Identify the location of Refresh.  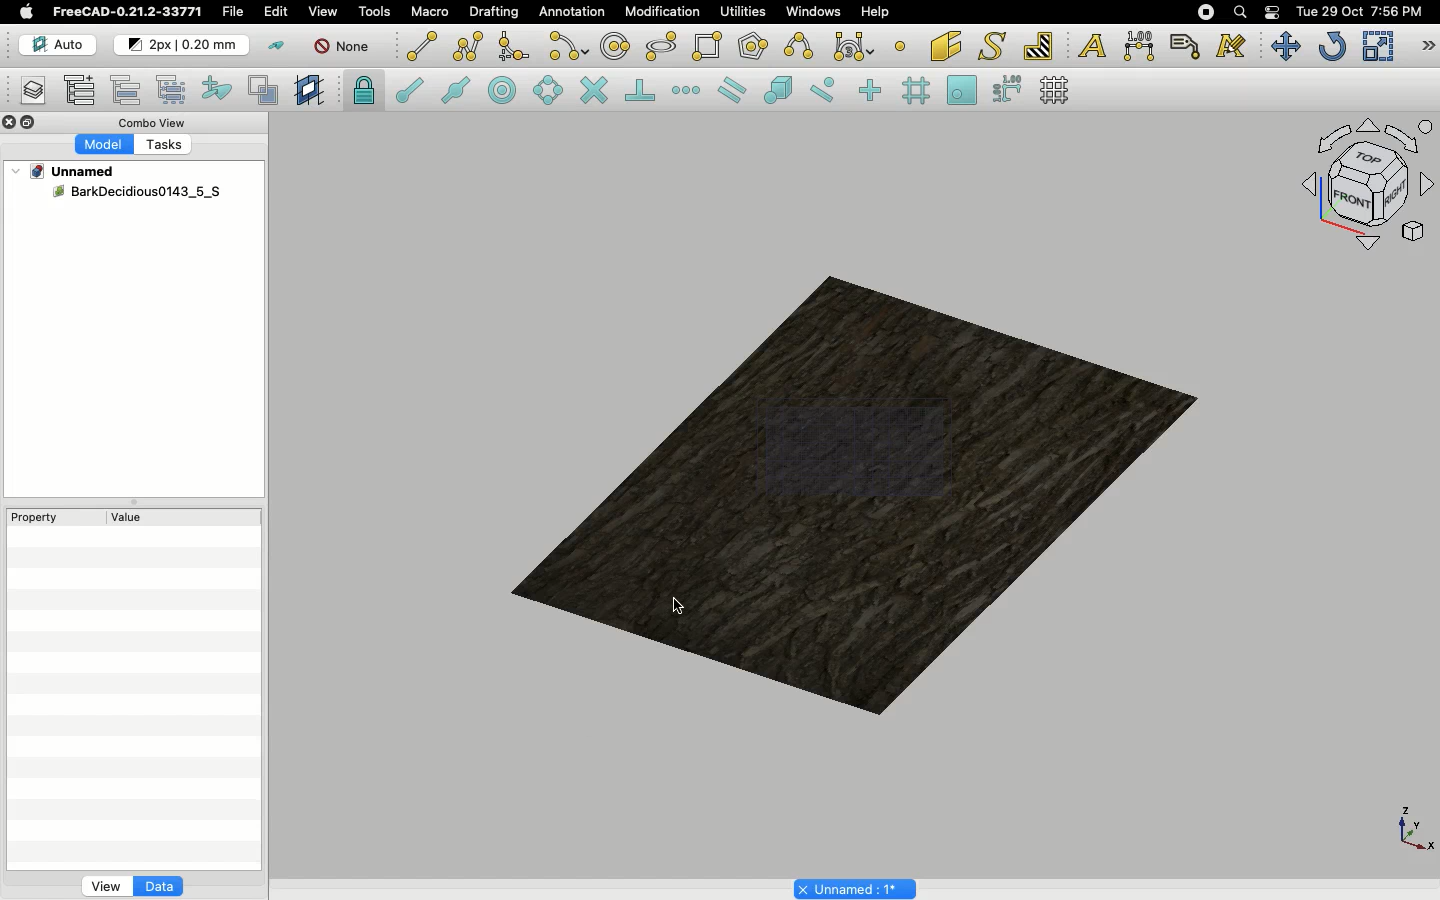
(1332, 48).